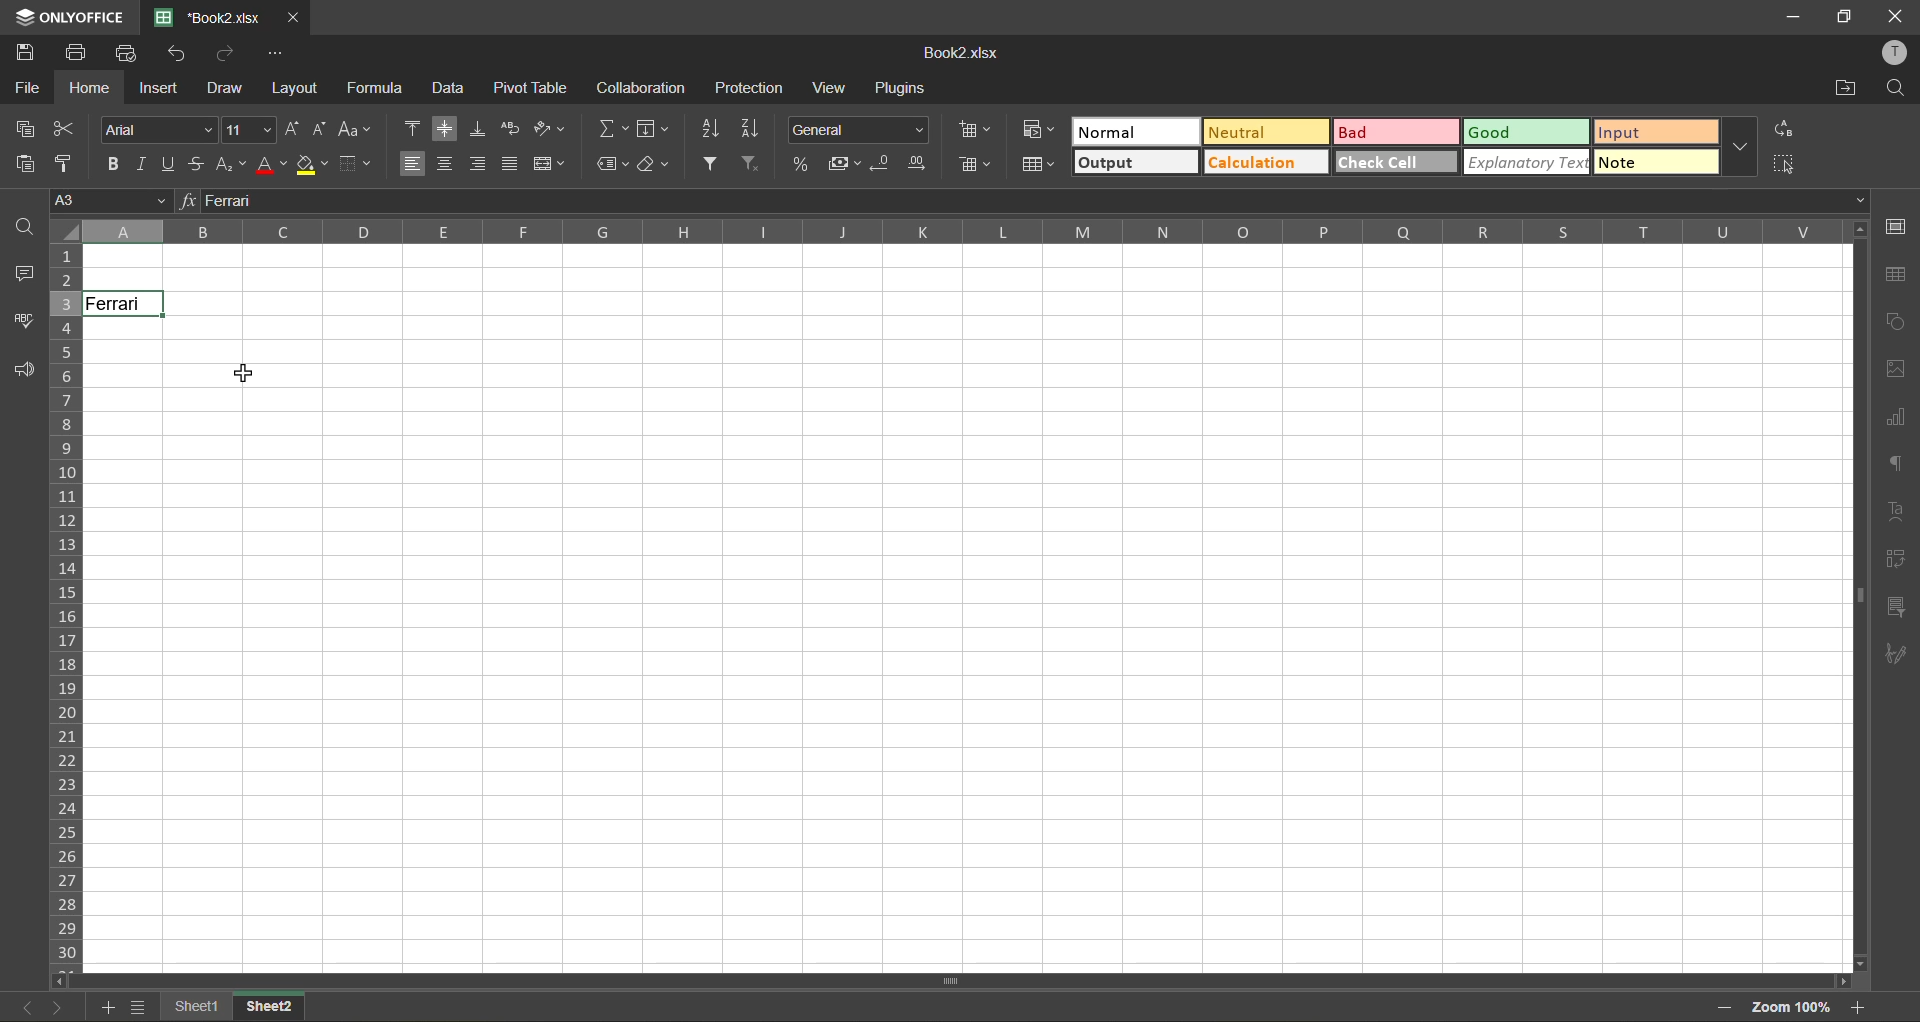 Image resolution: width=1920 pixels, height=1022 pixels. I want to click on zoom factor, so click(1793, 1008).